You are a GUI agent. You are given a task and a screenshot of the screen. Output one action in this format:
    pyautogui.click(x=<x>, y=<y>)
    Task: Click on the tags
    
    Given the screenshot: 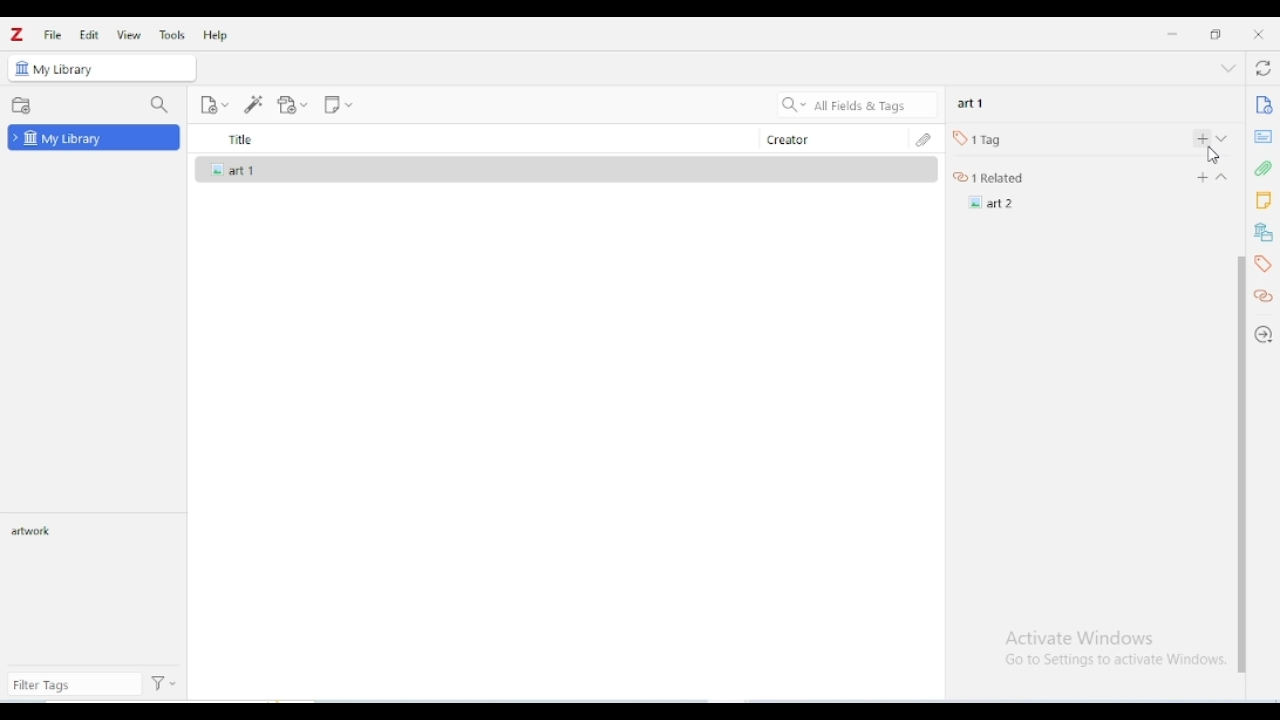 What is the action you would take?
    pyautogui.click(x=1264, y=263)
    